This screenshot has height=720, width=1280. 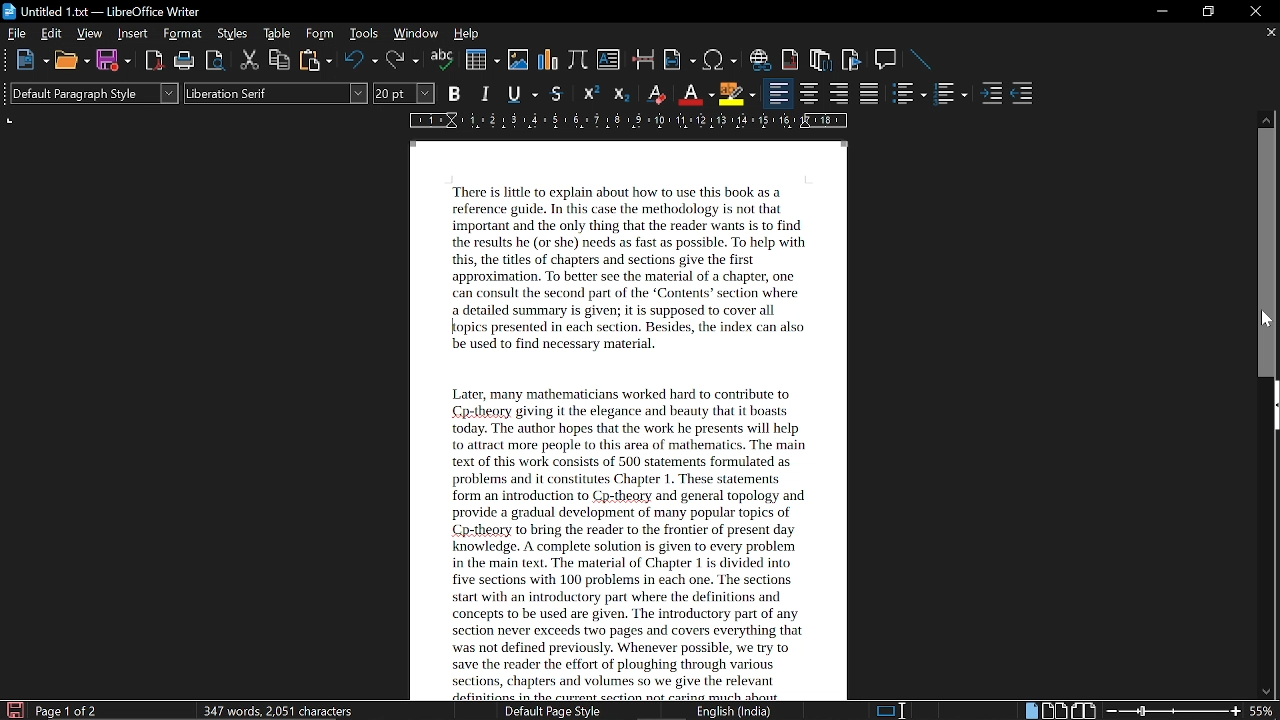 What do you see at coordinates (694, 93) in the screenshot?
I see `font color` at bounding box center [694, 93].